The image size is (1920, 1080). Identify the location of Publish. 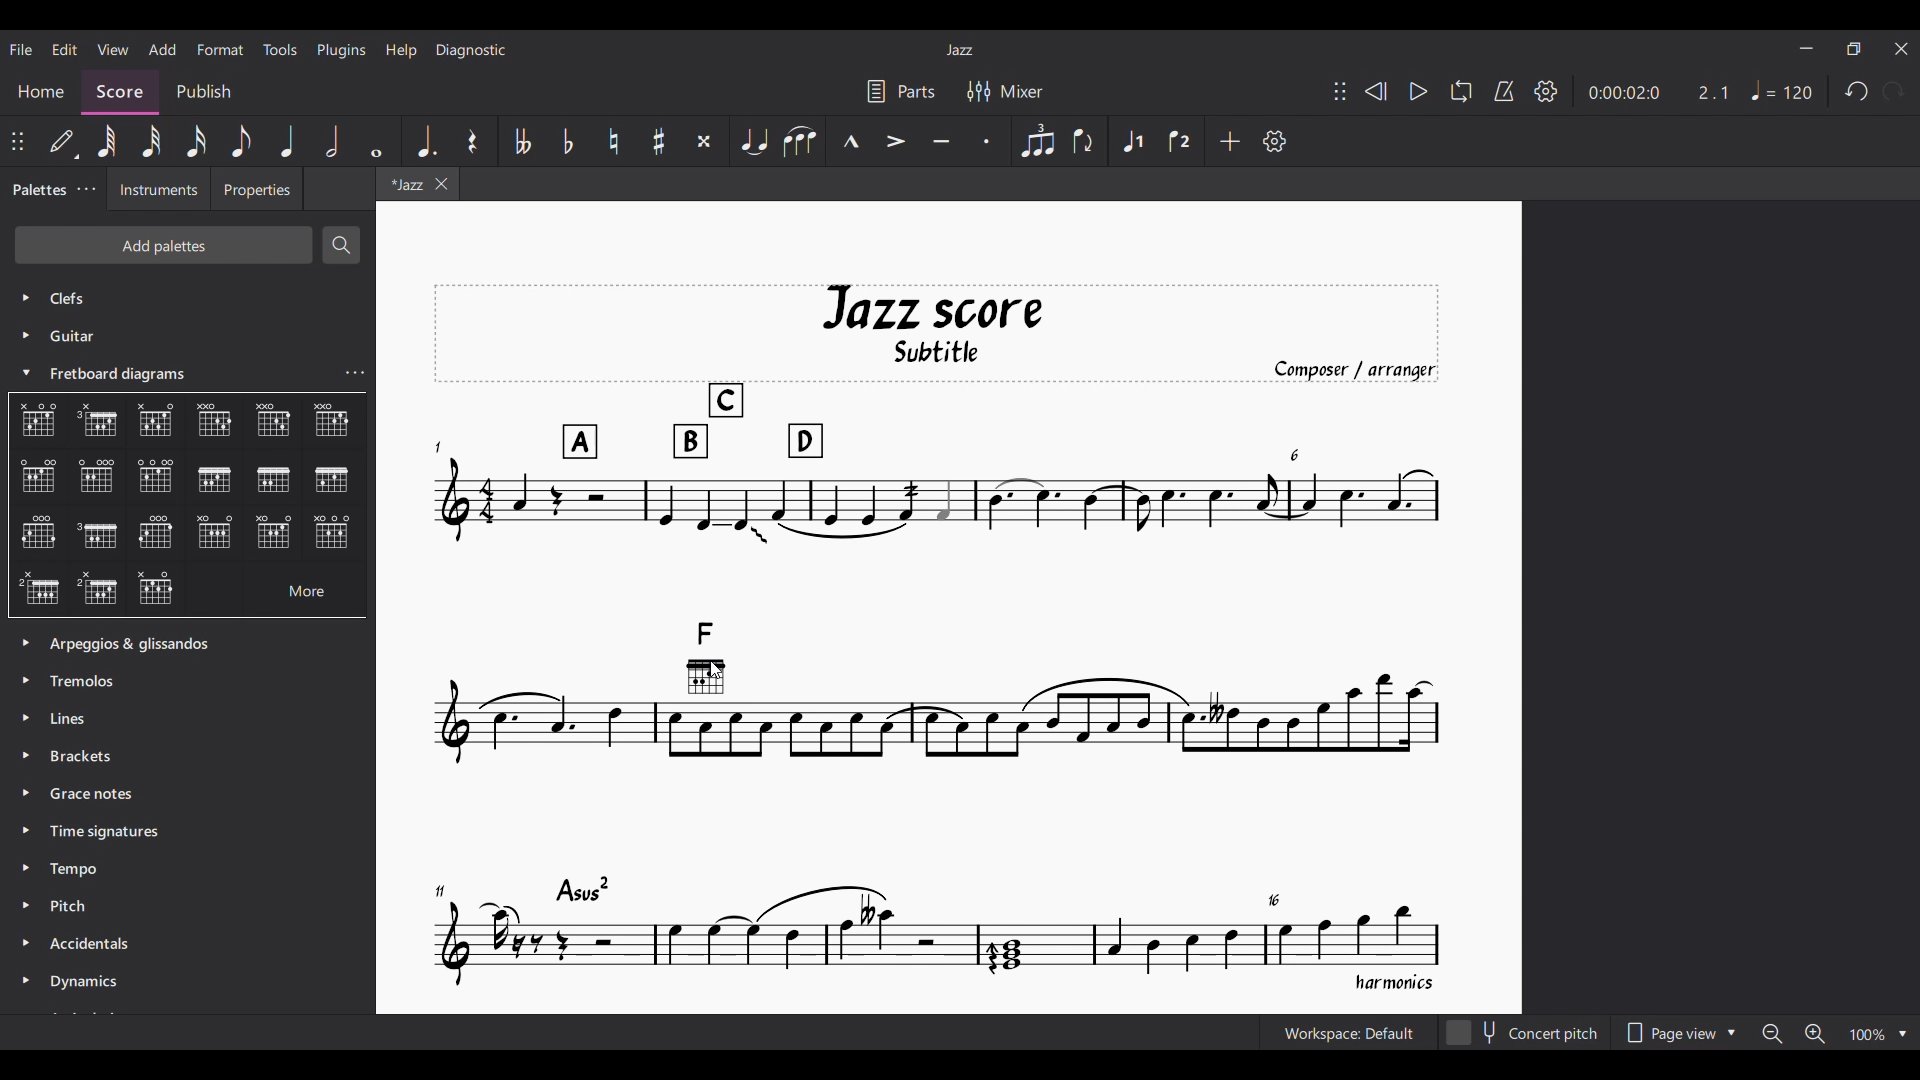
(203, 88).